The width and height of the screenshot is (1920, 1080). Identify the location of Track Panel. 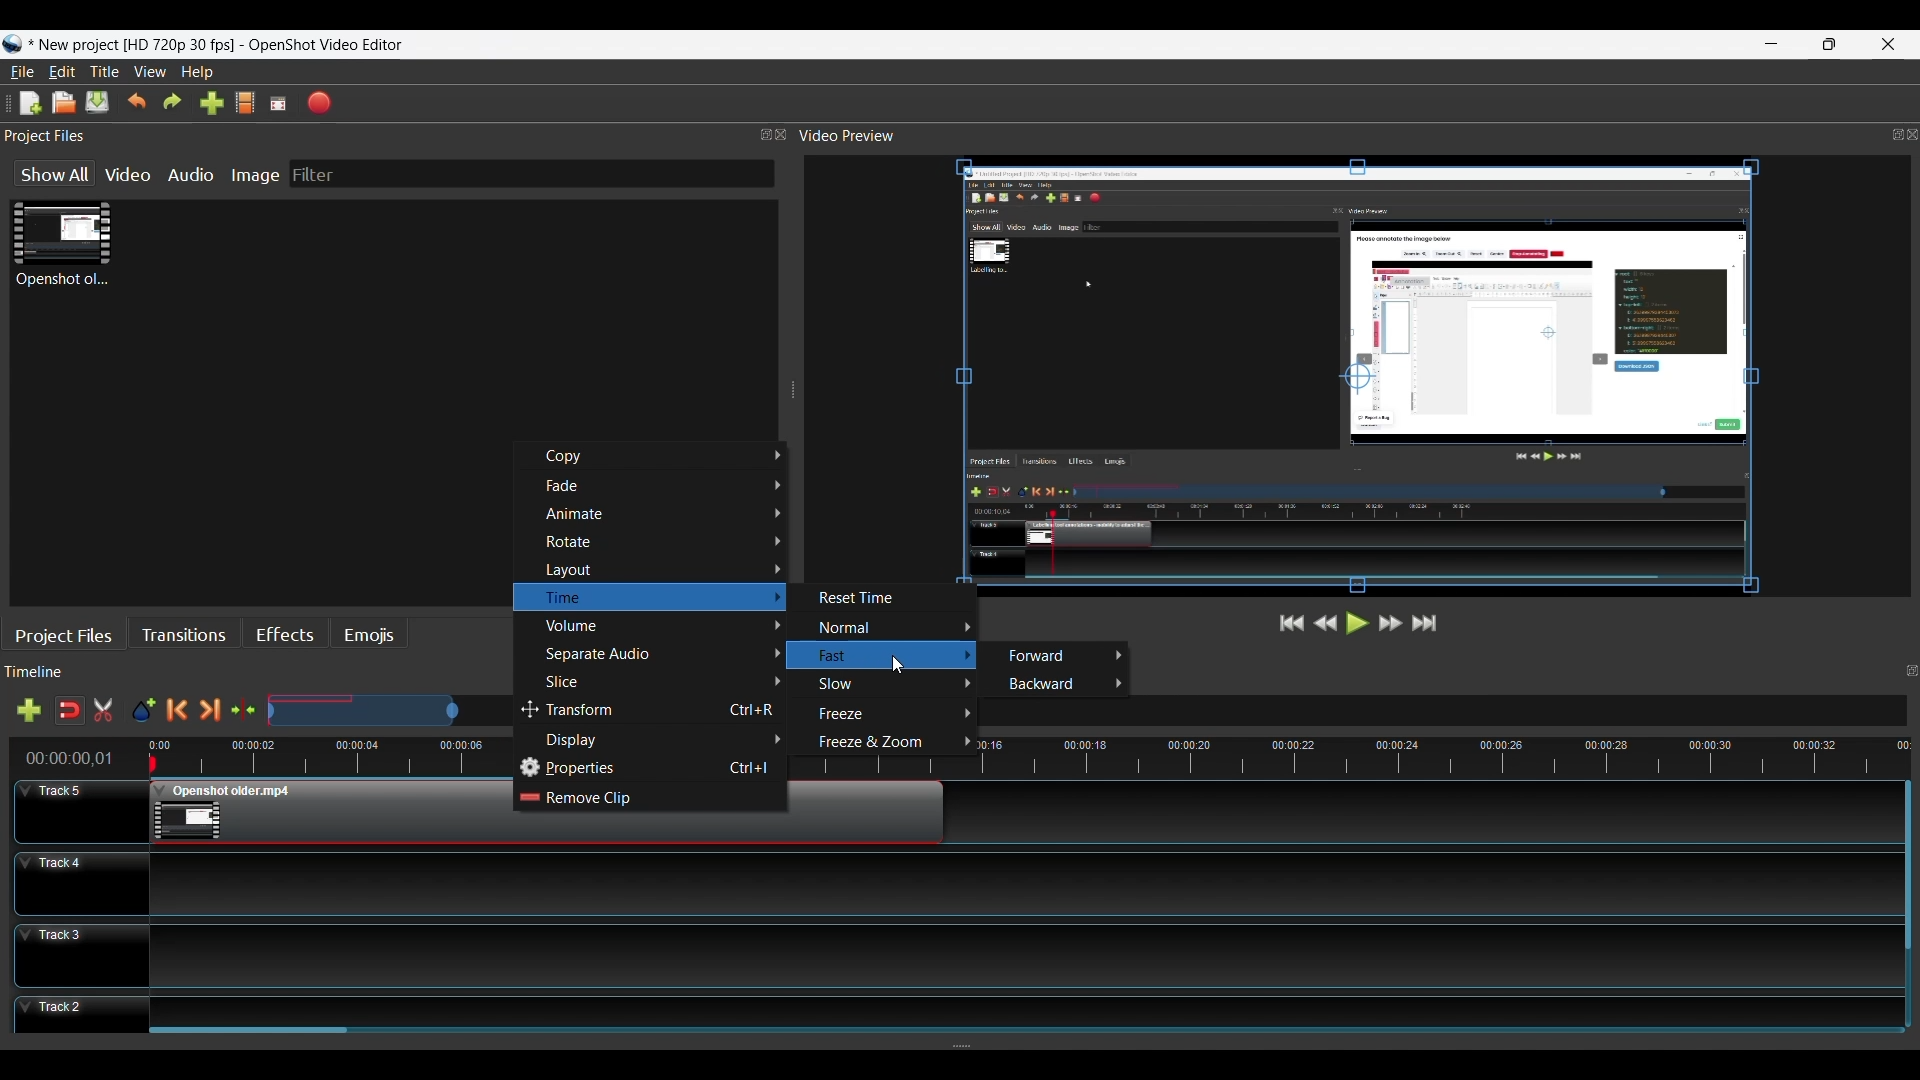
(1022, 883).